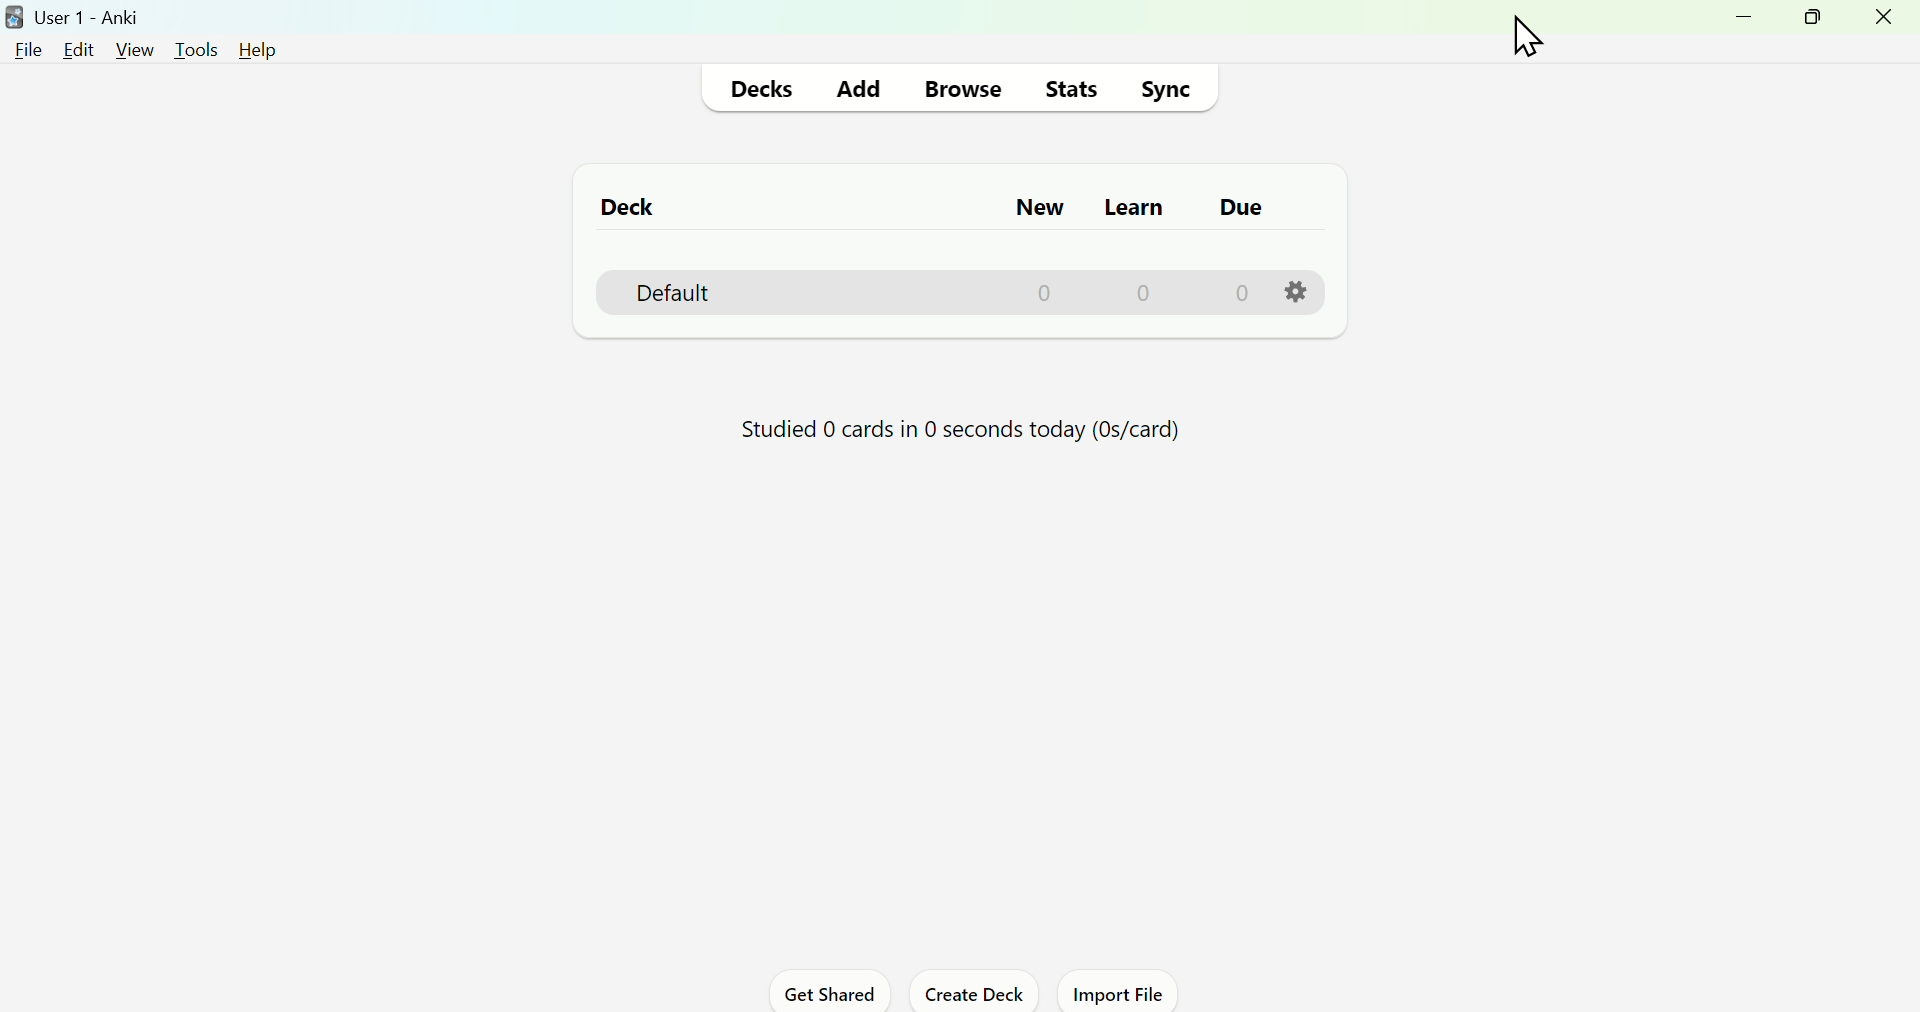 The width and height of the screenshot is (1920, 1012). What do you see at coordinates (761, 88) in the screenshot?
I see `Decks` at bounding box center [761, 88].